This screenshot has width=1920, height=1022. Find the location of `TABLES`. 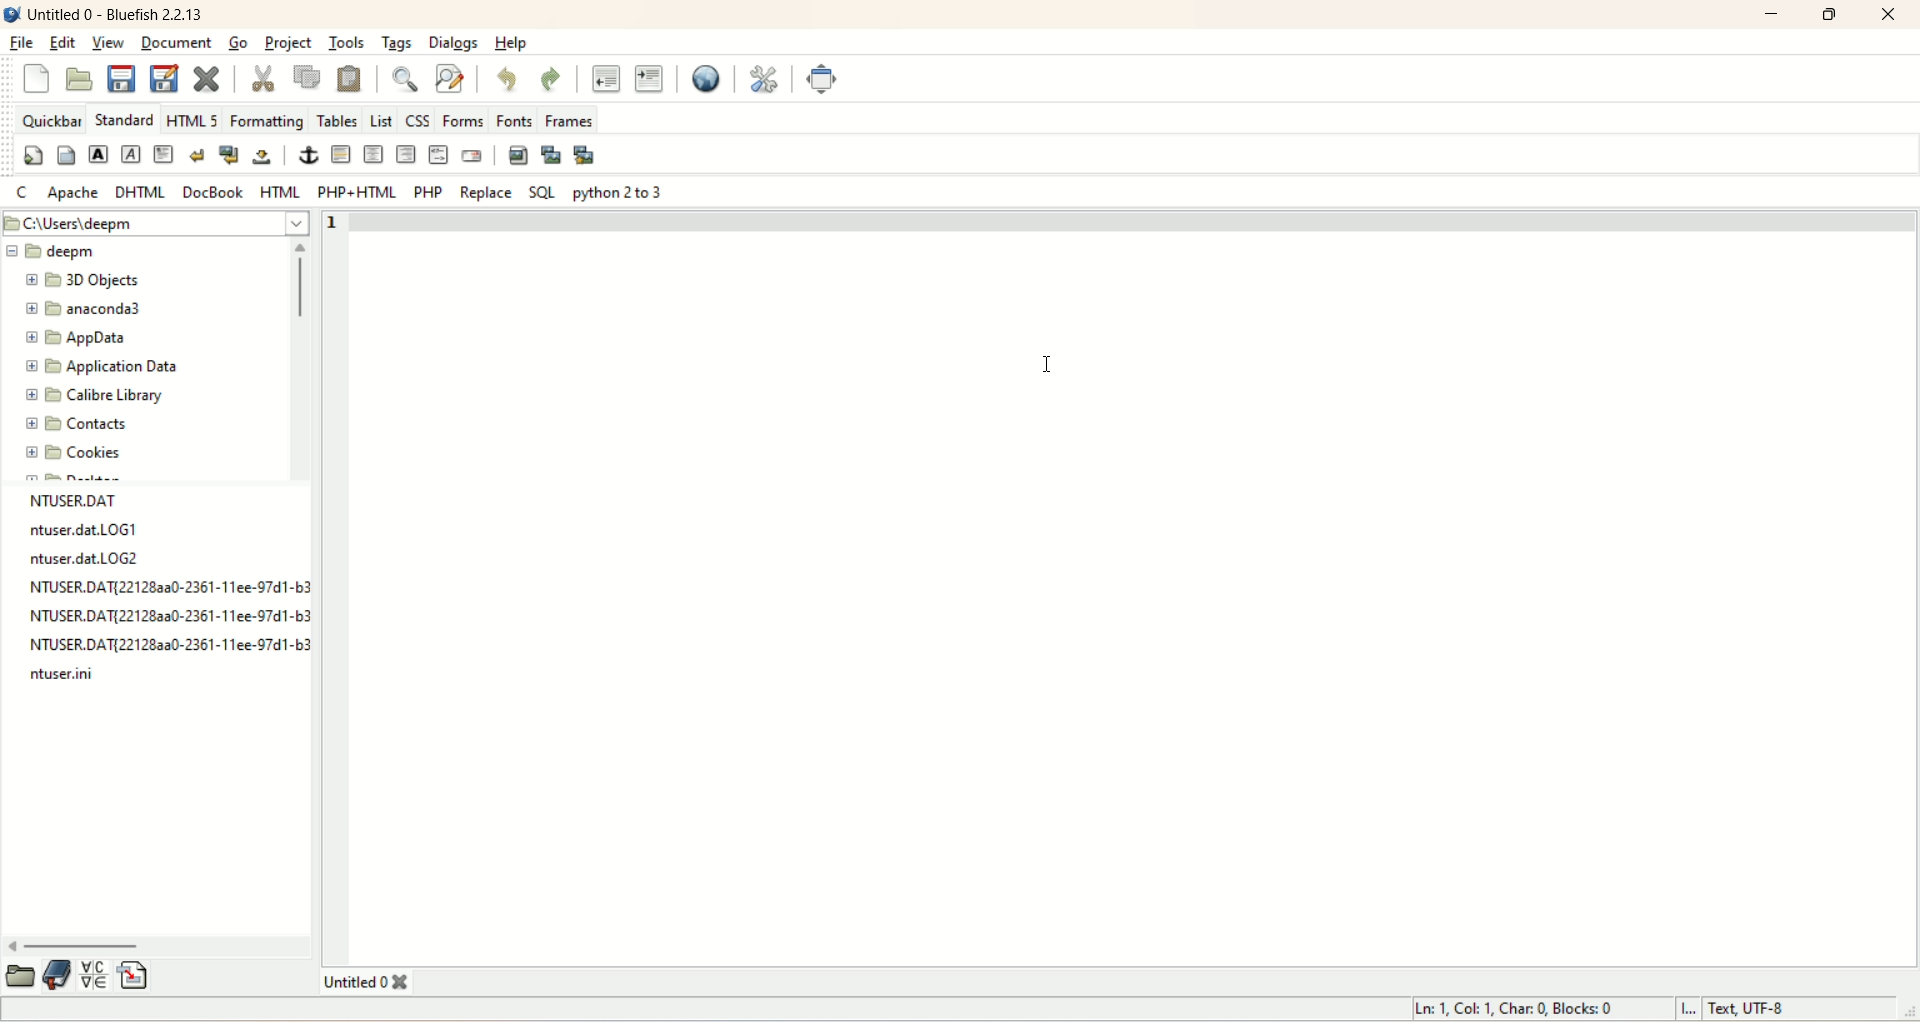

TABLES is located at coordinates (337, 119).